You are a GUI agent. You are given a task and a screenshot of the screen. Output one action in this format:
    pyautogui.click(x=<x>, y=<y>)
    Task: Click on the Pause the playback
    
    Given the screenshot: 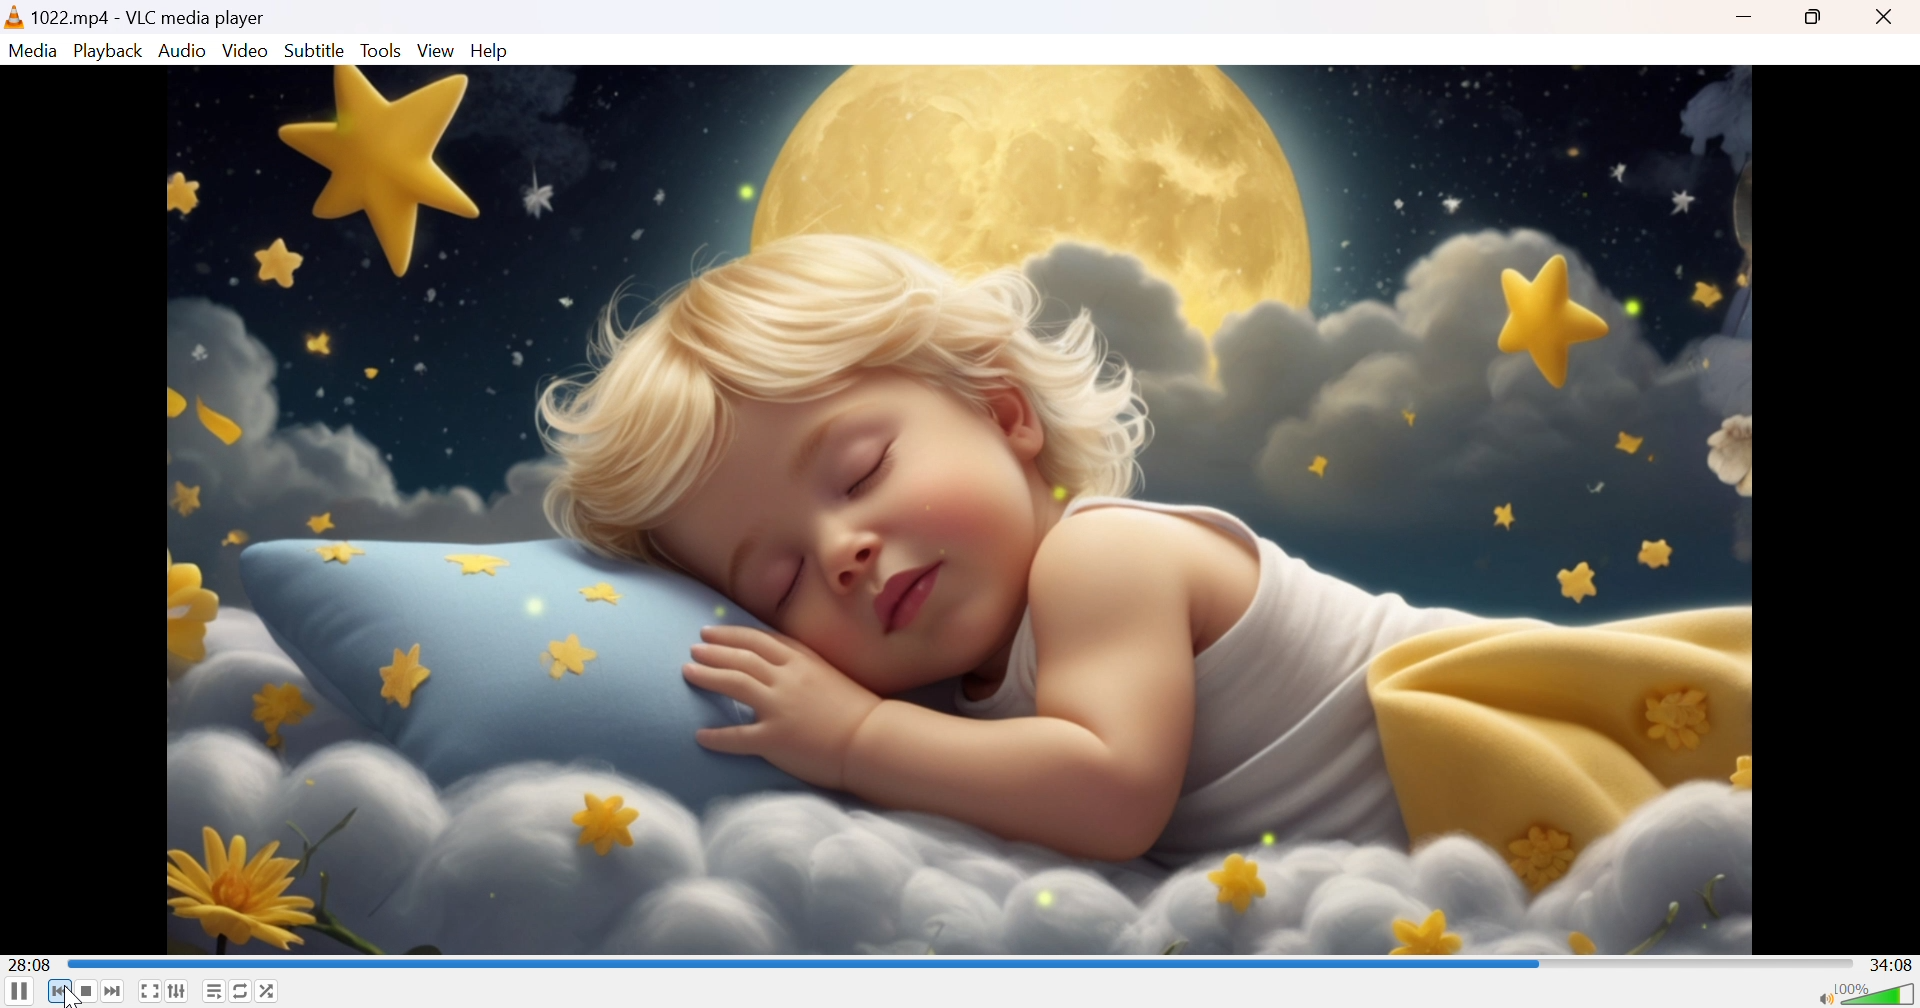 What is the action you would take?
    pyautogui.click(x=19, y=991)
    